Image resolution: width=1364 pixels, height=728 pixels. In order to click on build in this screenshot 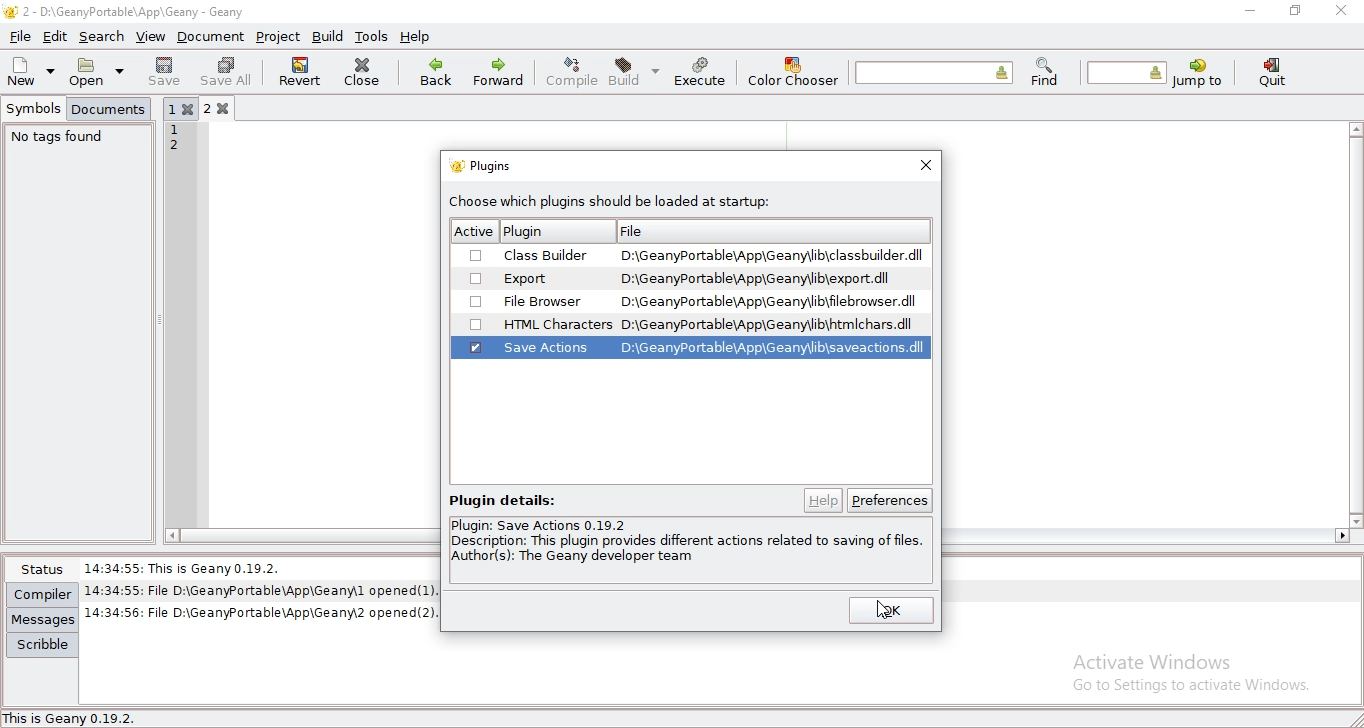, I will do `click(631, 71)`.